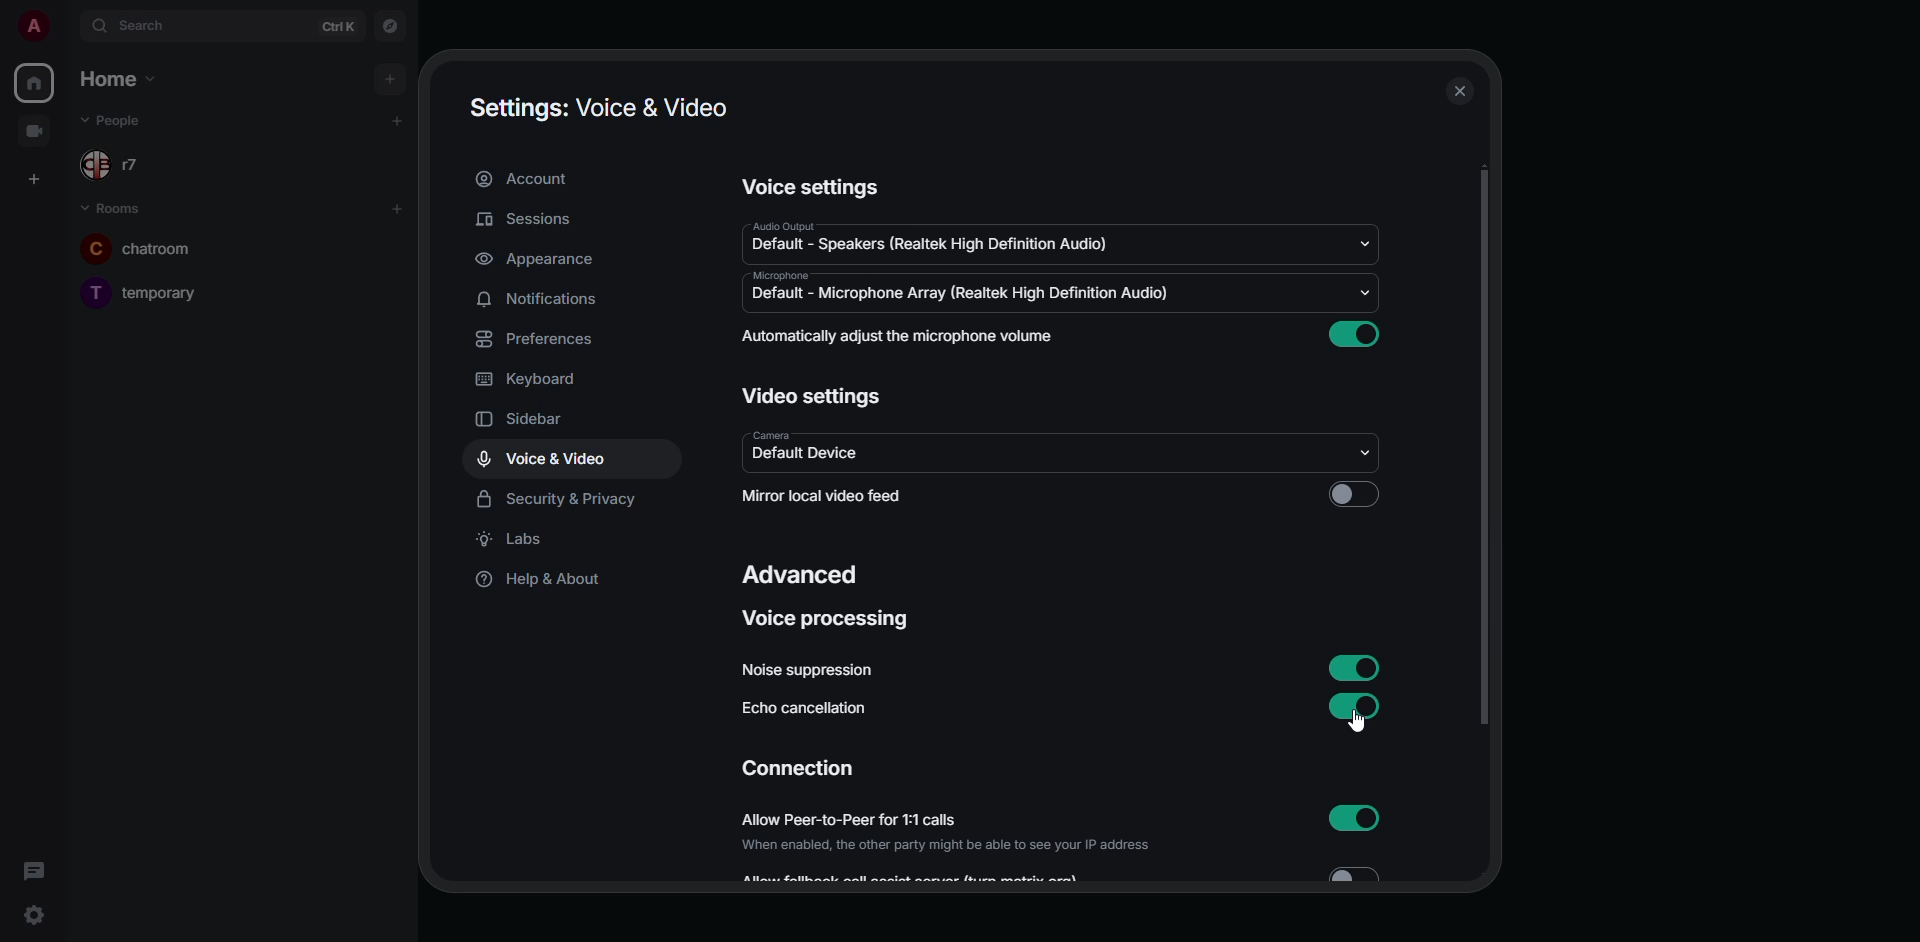  What do you see at coordinates (399, 211) in the screenshot?
I see `add` at bounding box center [399, 211].